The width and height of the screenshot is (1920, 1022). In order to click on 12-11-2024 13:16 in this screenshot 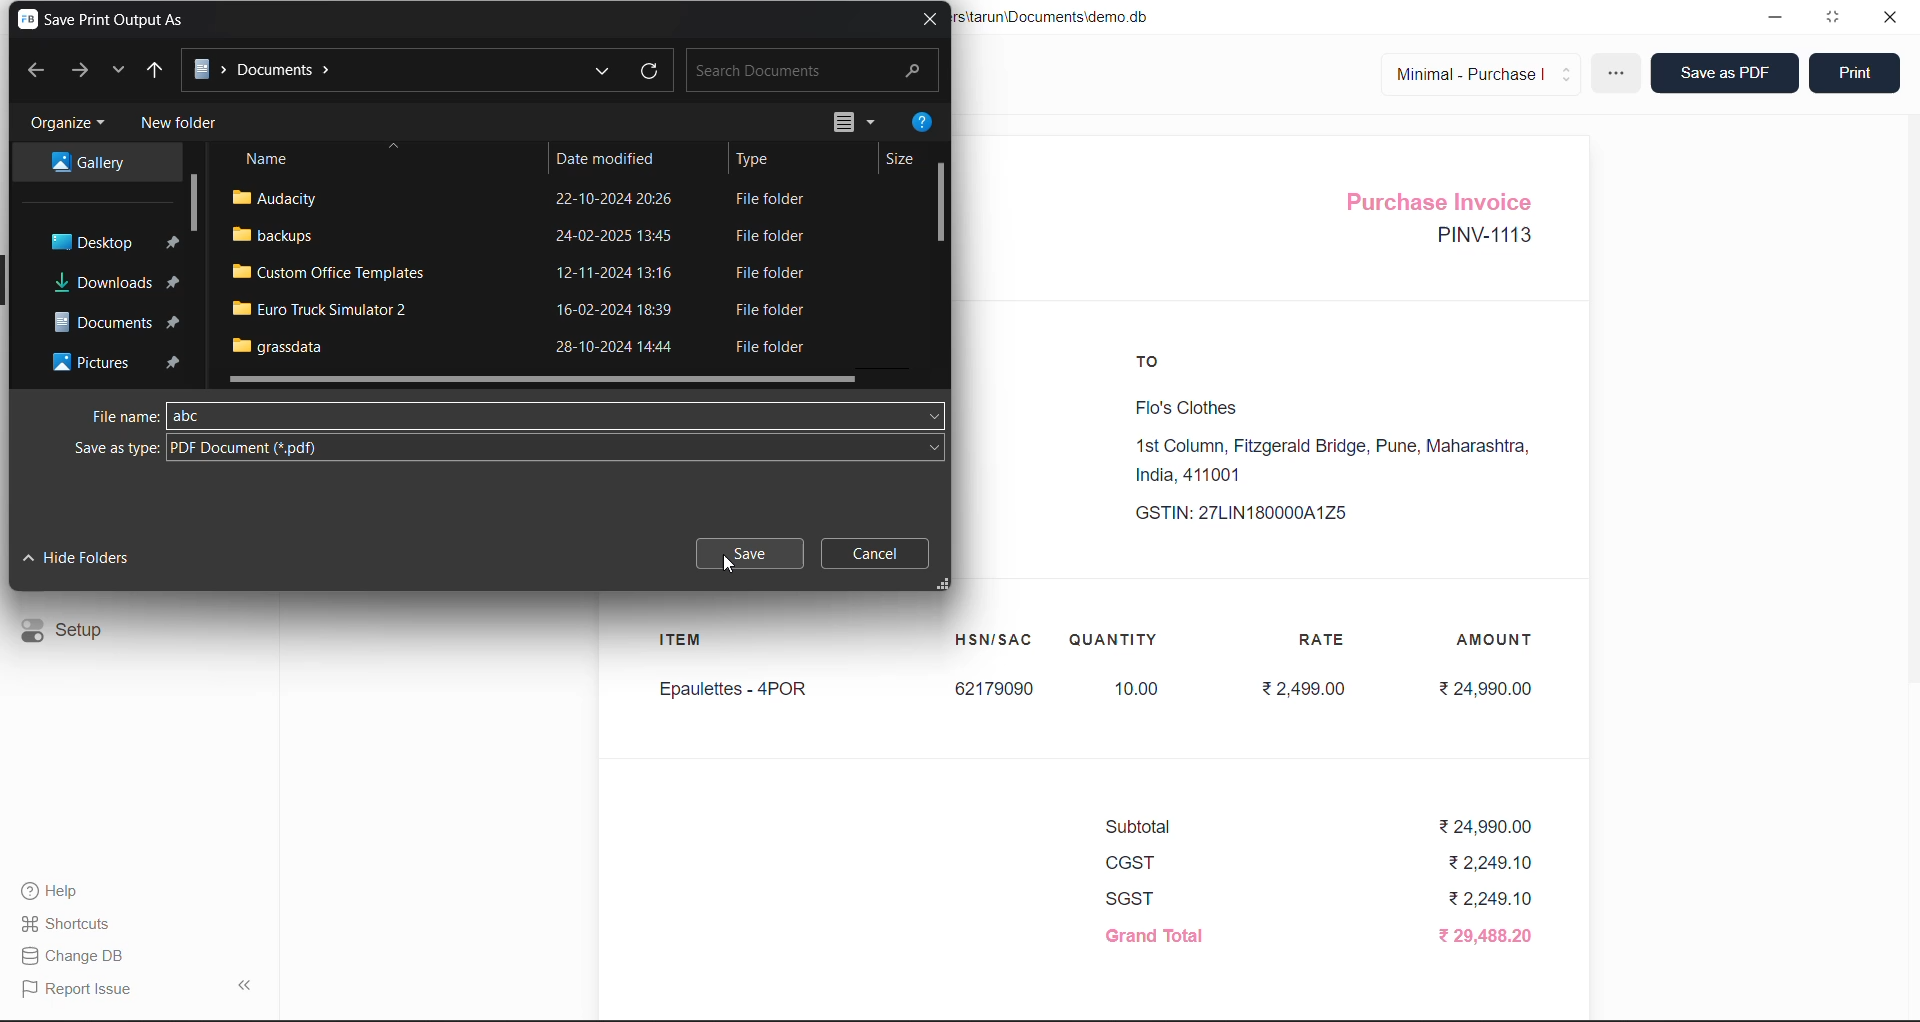, I will do `click(625, 271)`.